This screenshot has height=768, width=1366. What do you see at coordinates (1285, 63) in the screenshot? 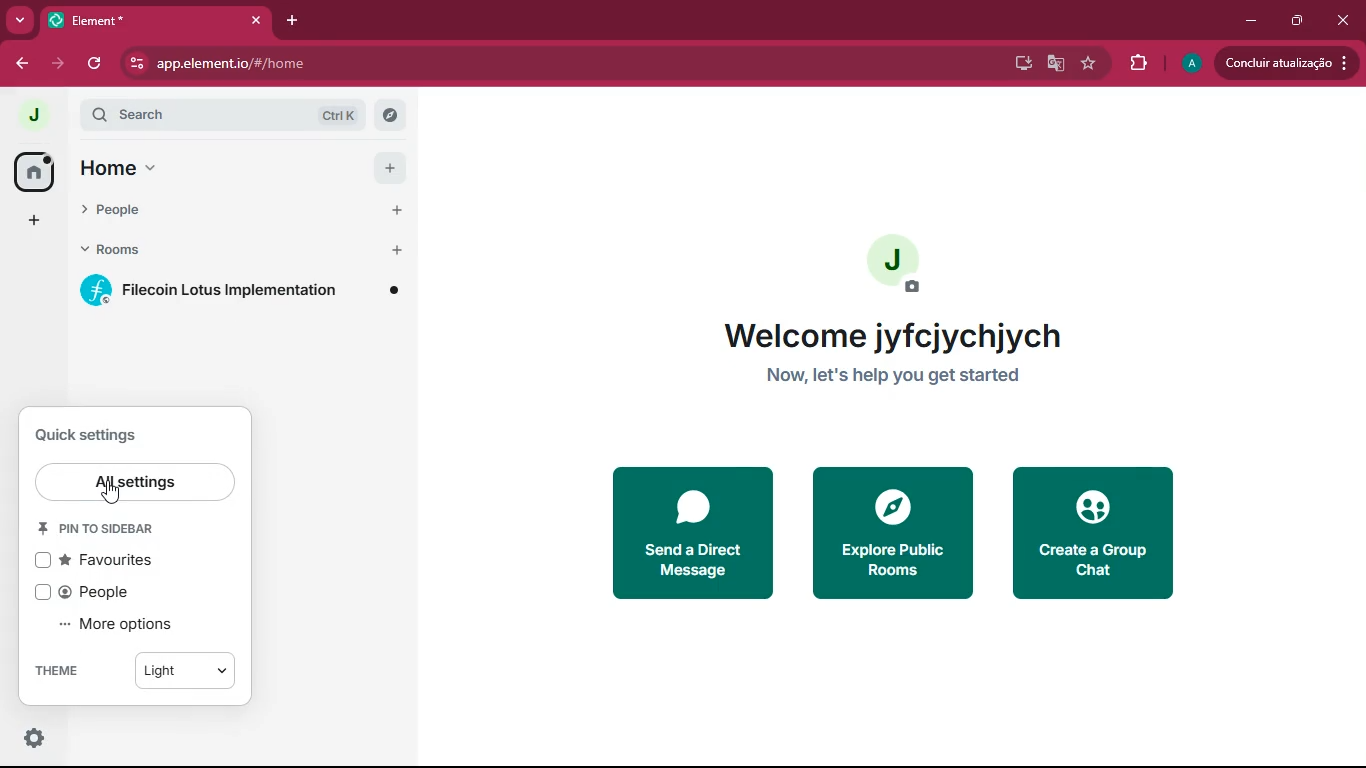
I see `conduir atualizacao` at bounding box center [1285, 63].